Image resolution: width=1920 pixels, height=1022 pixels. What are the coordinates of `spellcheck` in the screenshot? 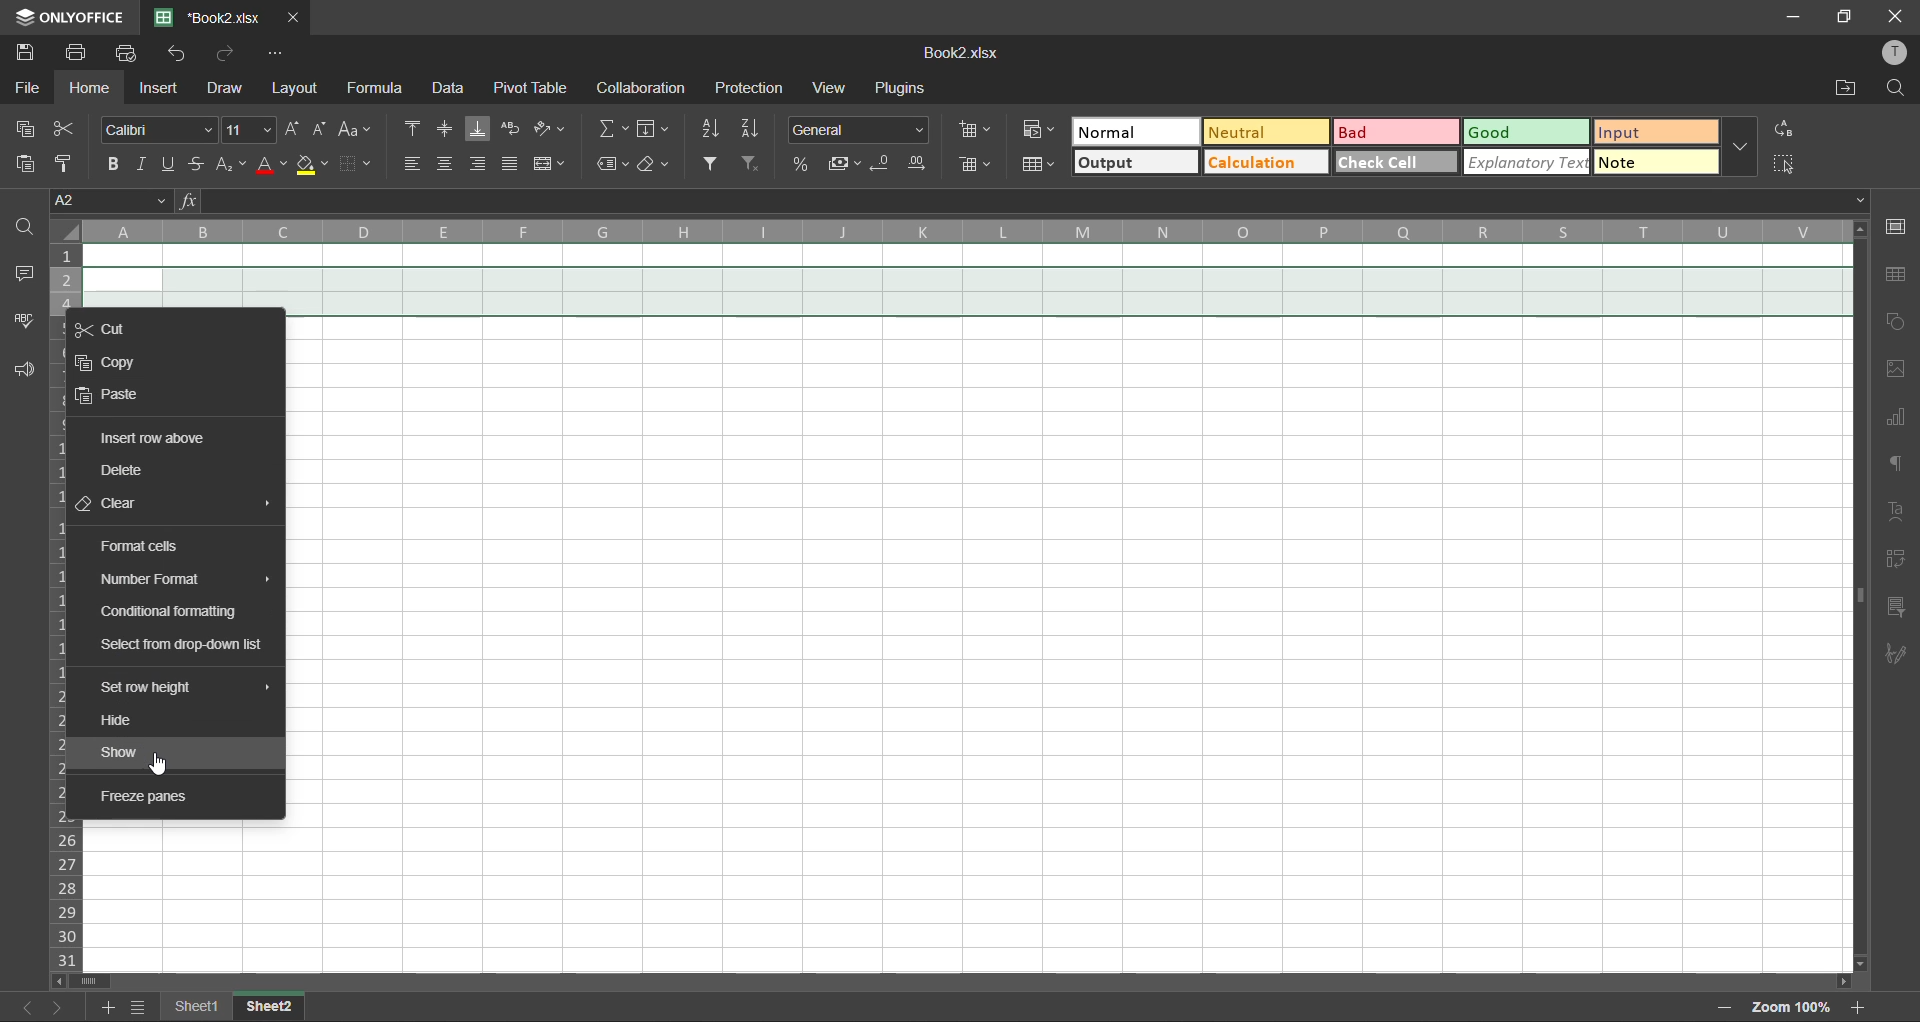 It's located at (24, 323).